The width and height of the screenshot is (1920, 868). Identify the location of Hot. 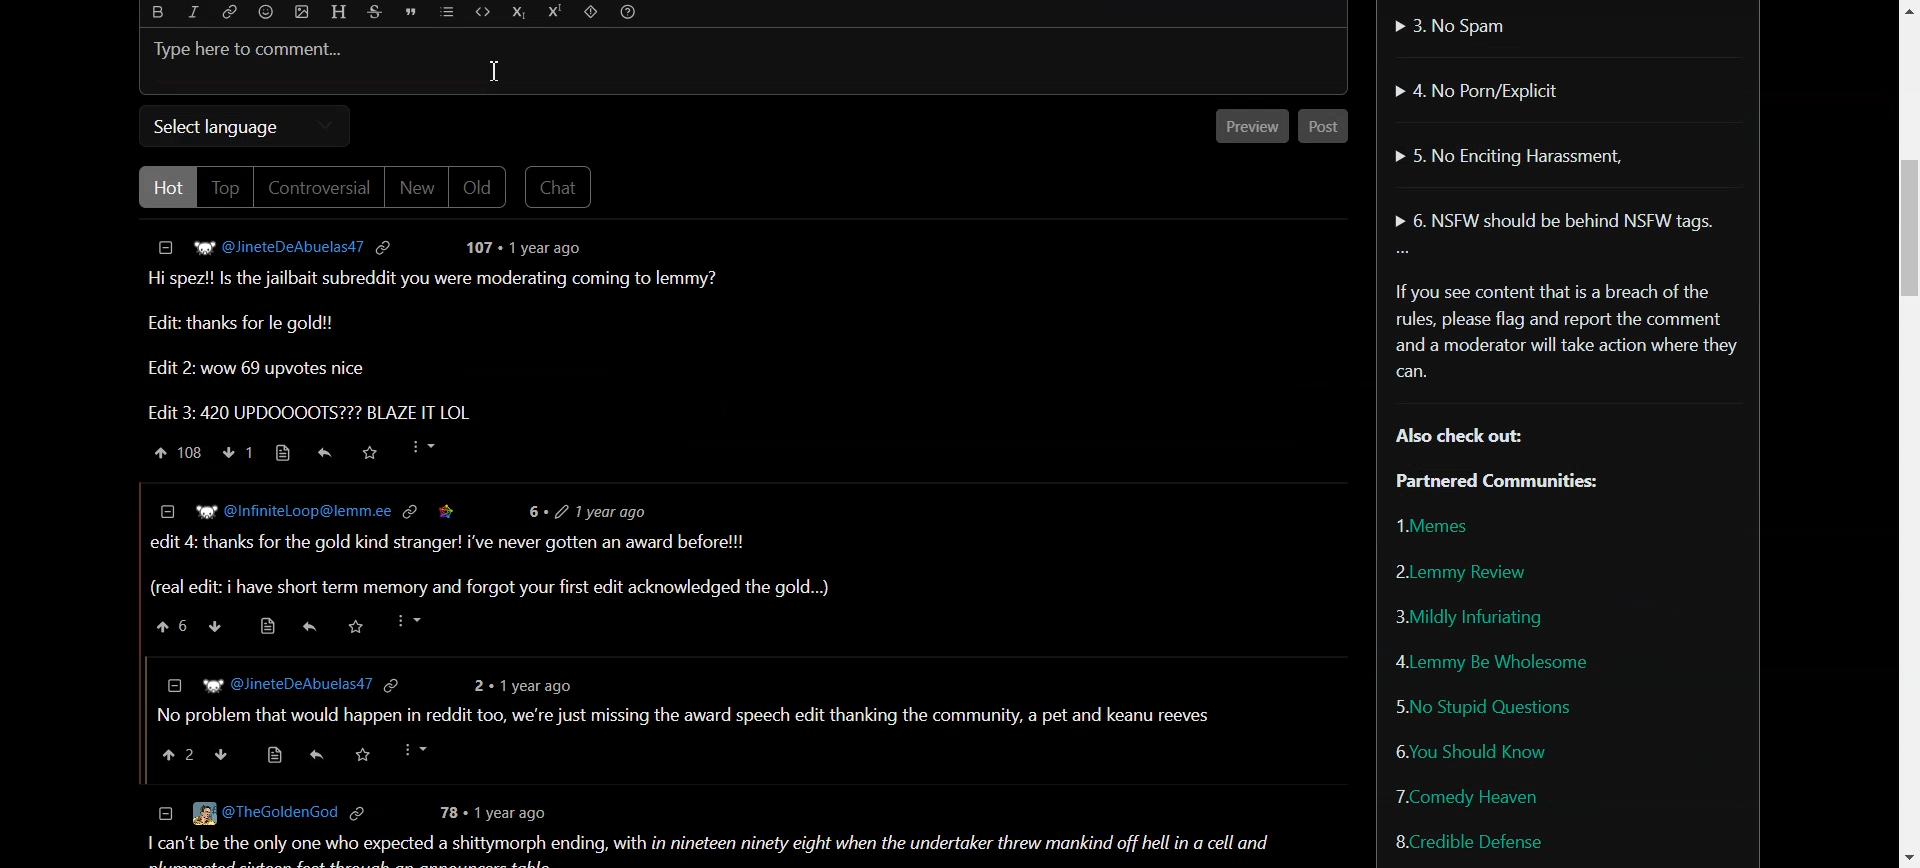
(164, 188).